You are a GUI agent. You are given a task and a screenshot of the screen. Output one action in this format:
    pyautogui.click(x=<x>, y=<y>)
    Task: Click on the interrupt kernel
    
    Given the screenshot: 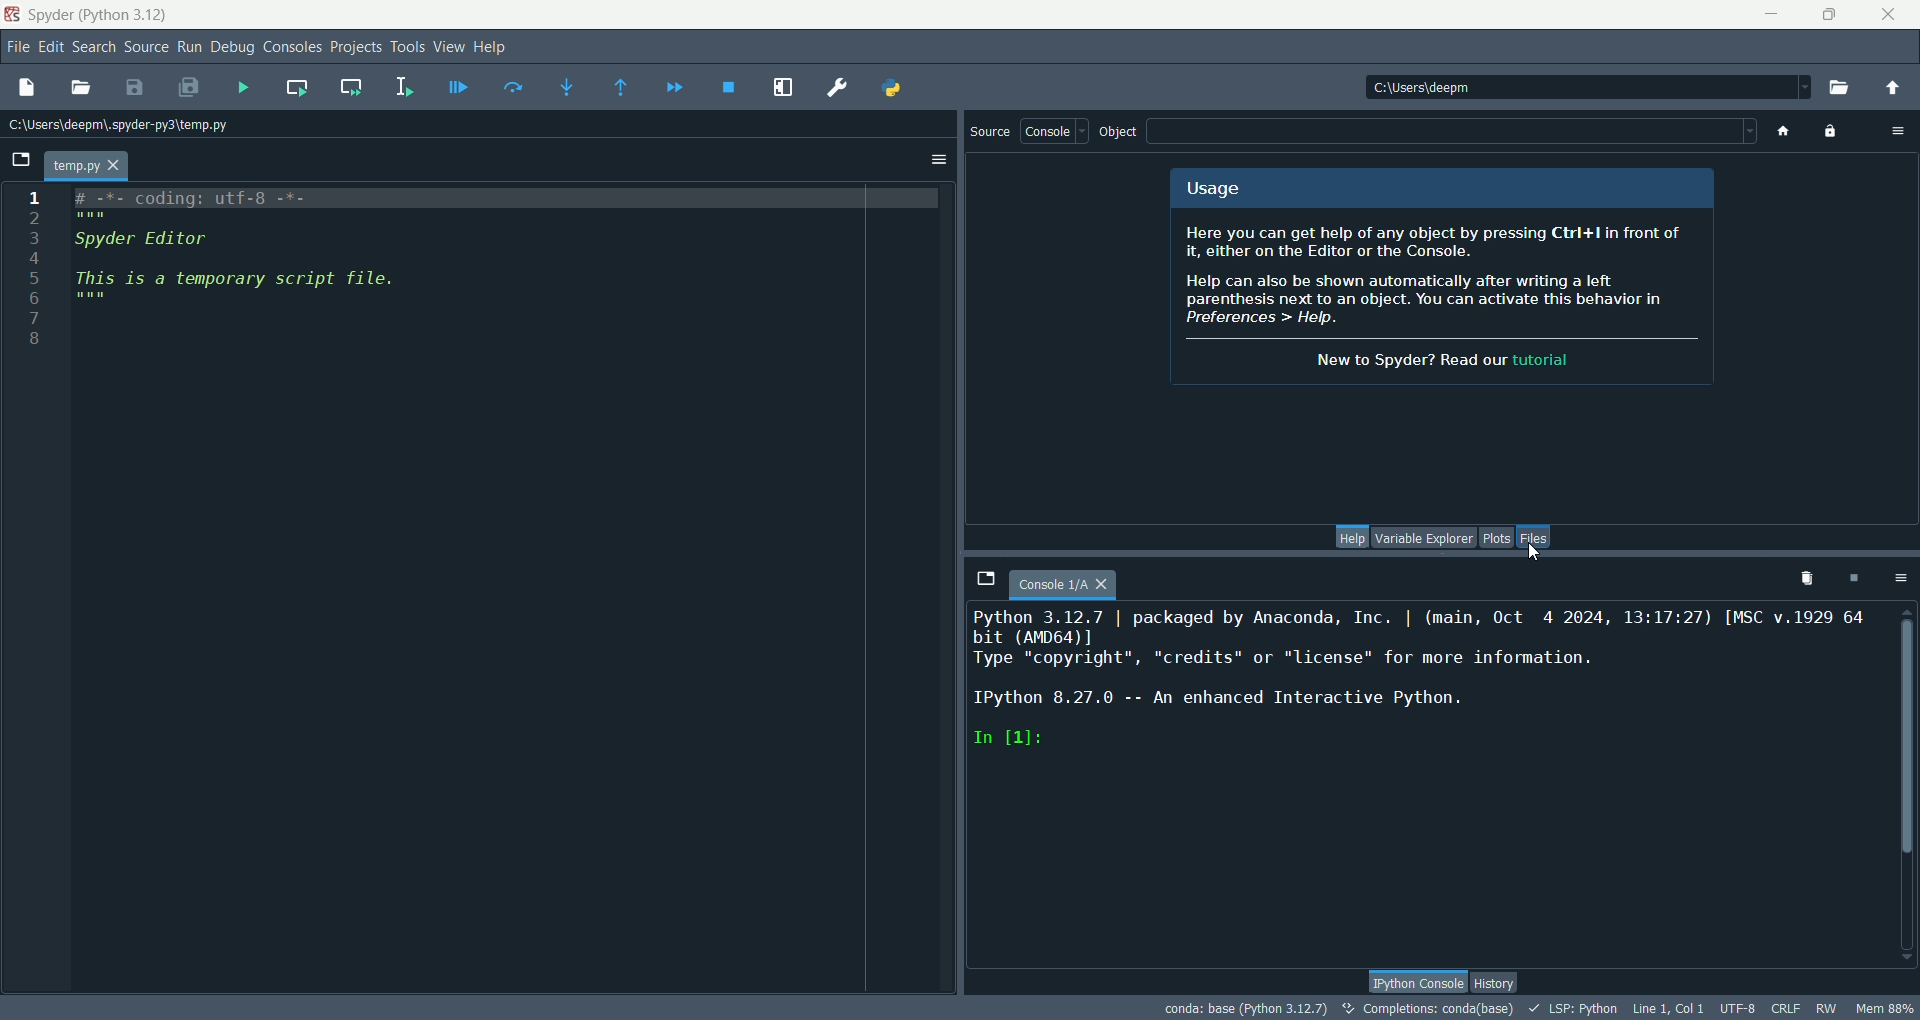 What is the action you would take?
    pyautogui.click(x=1856, y=577)
    